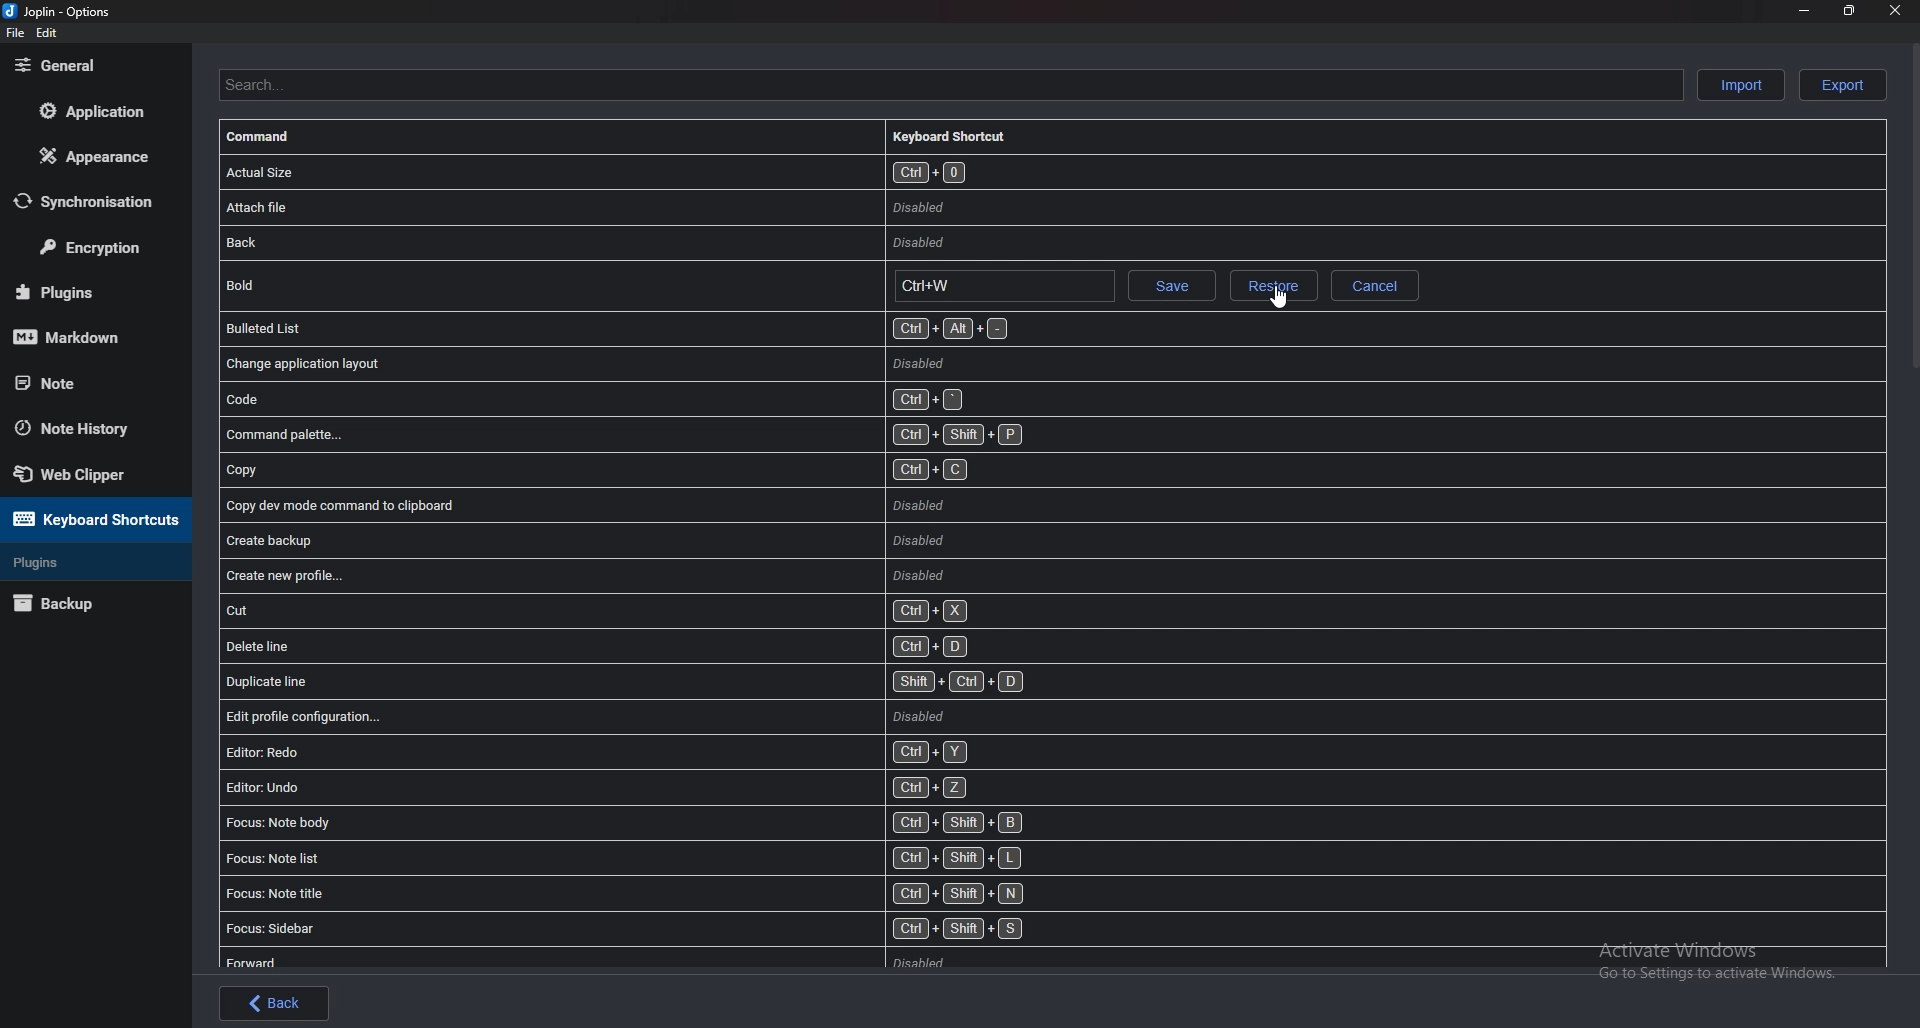 This screenshot has width=1920, height=1028. What do you see at coordinates (946, 84) in the screenshot?
I see `search` at bounding box center [946, 84].